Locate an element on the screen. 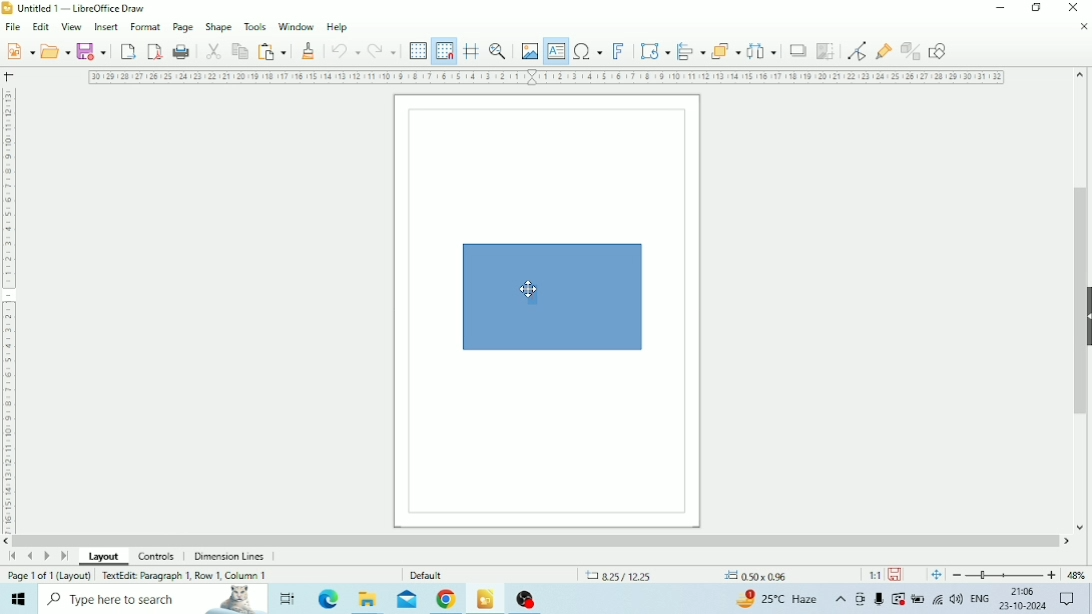 This screenshot has height=614, width=1092. Scroll to next page is located at coordinates (48, 556).